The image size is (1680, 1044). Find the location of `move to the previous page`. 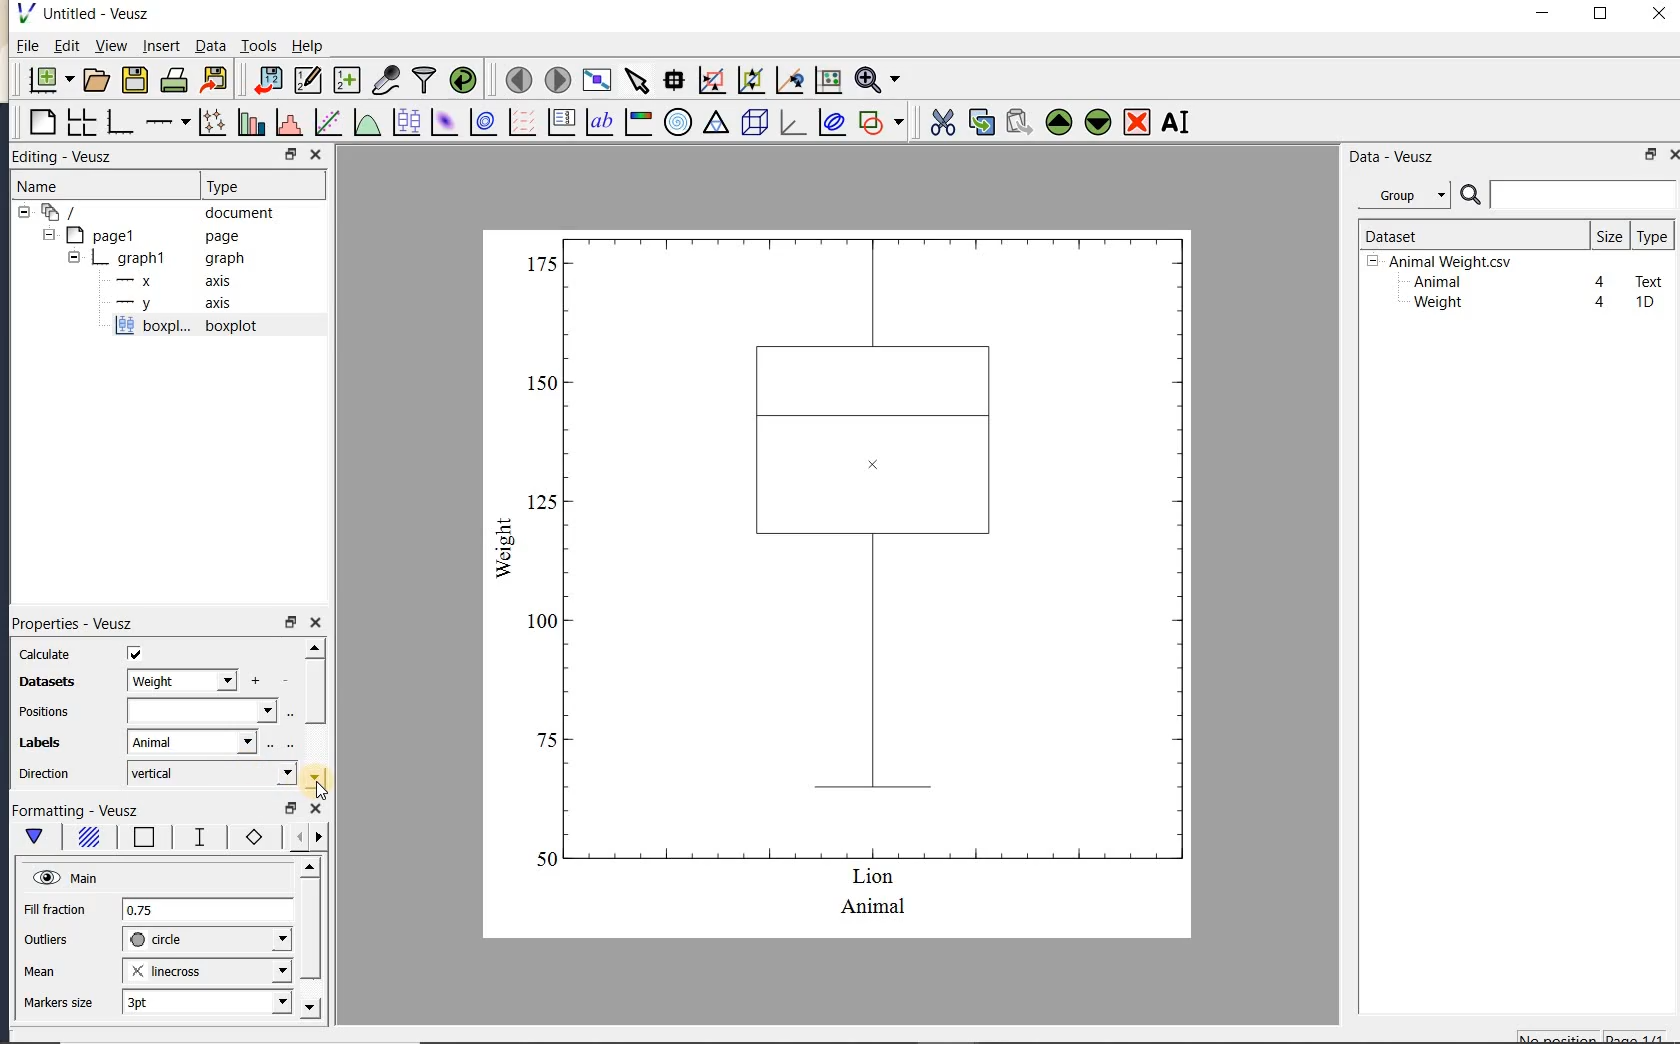

move to the previous page is located at coordinates (515, 78).